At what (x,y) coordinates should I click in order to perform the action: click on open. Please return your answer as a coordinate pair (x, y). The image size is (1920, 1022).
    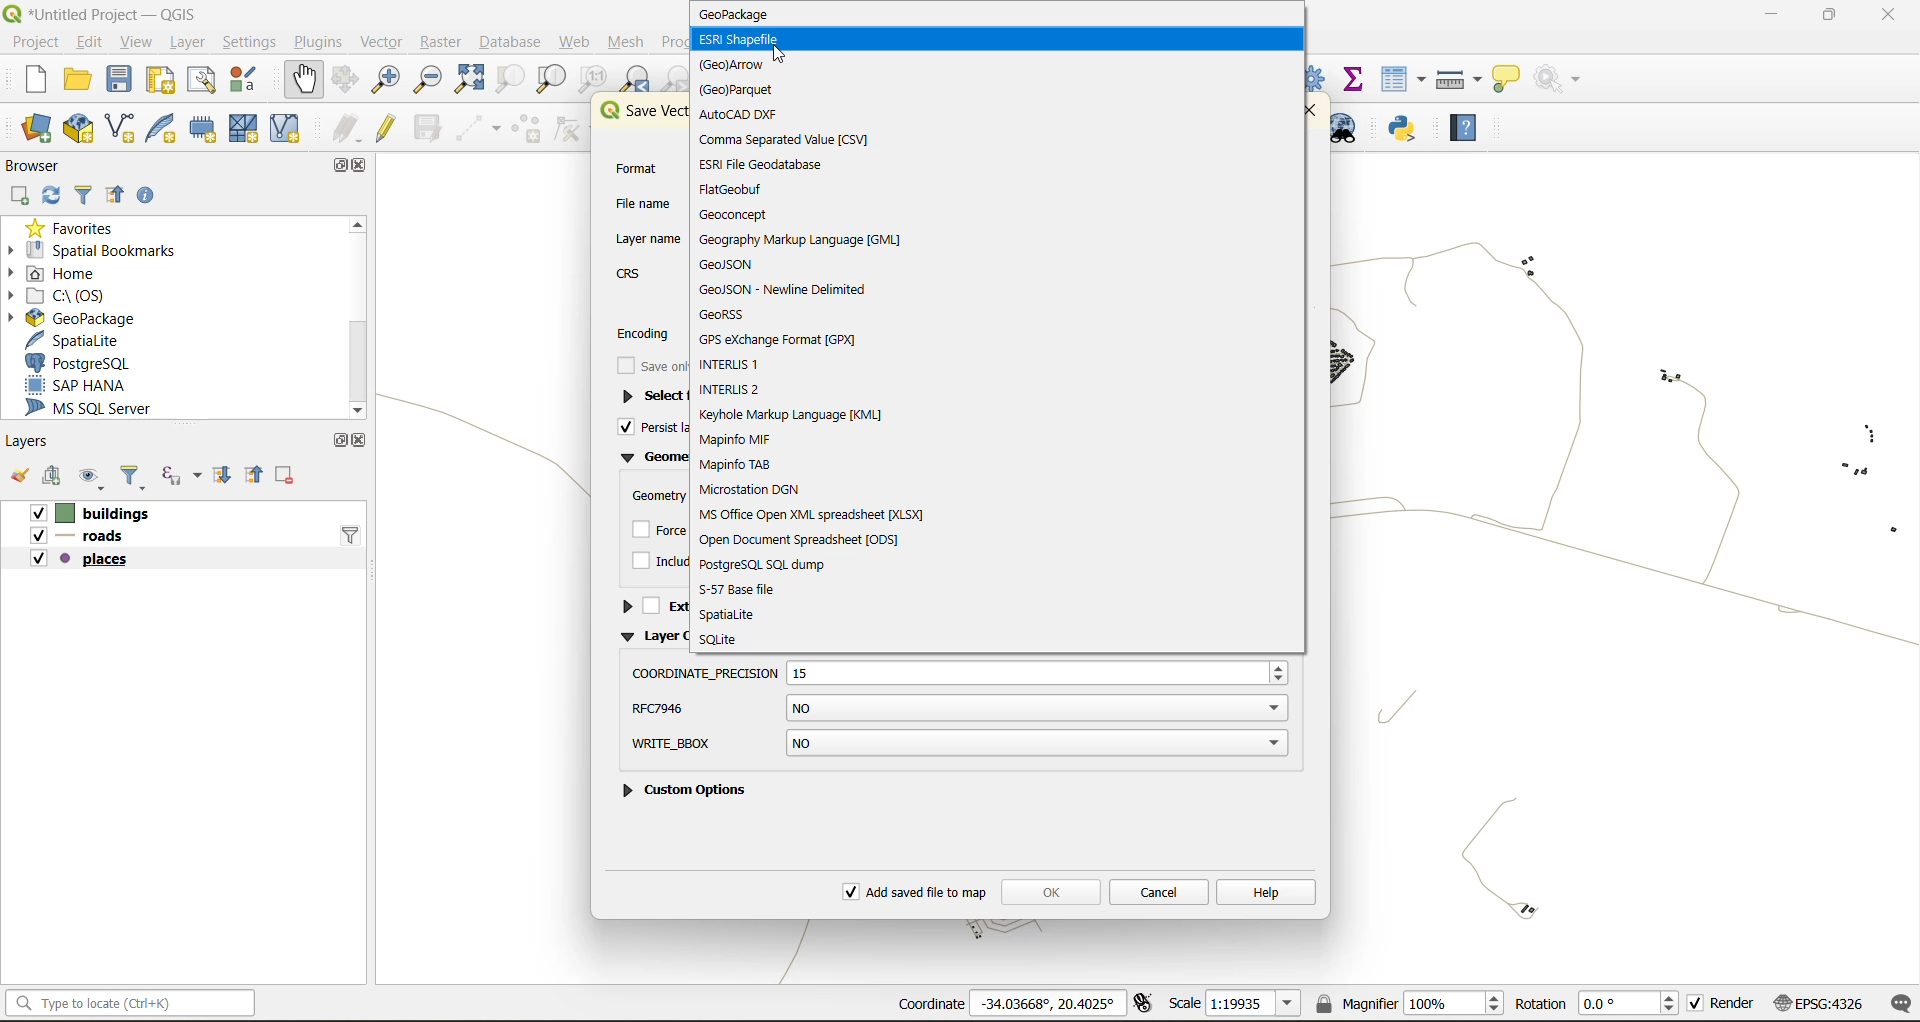
    Looking at the image, I should click on (82, 78).